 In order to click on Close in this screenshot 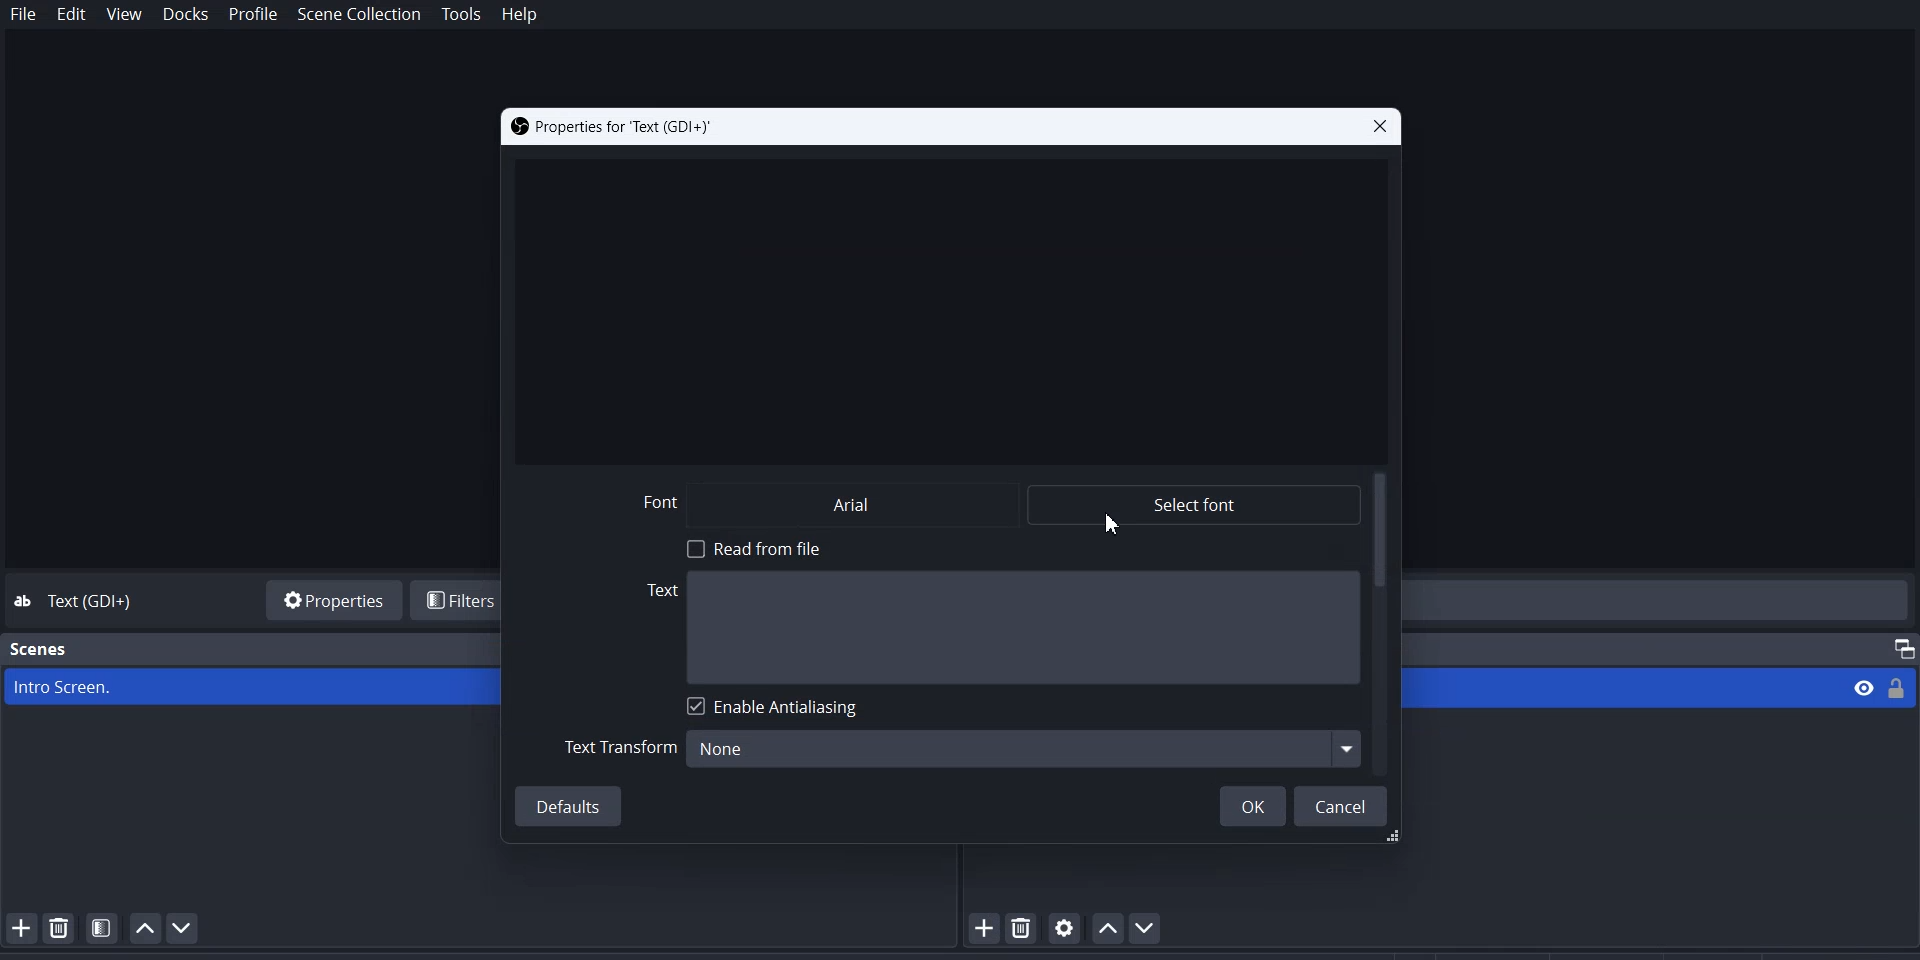, I will do `click(1377, 127)`.